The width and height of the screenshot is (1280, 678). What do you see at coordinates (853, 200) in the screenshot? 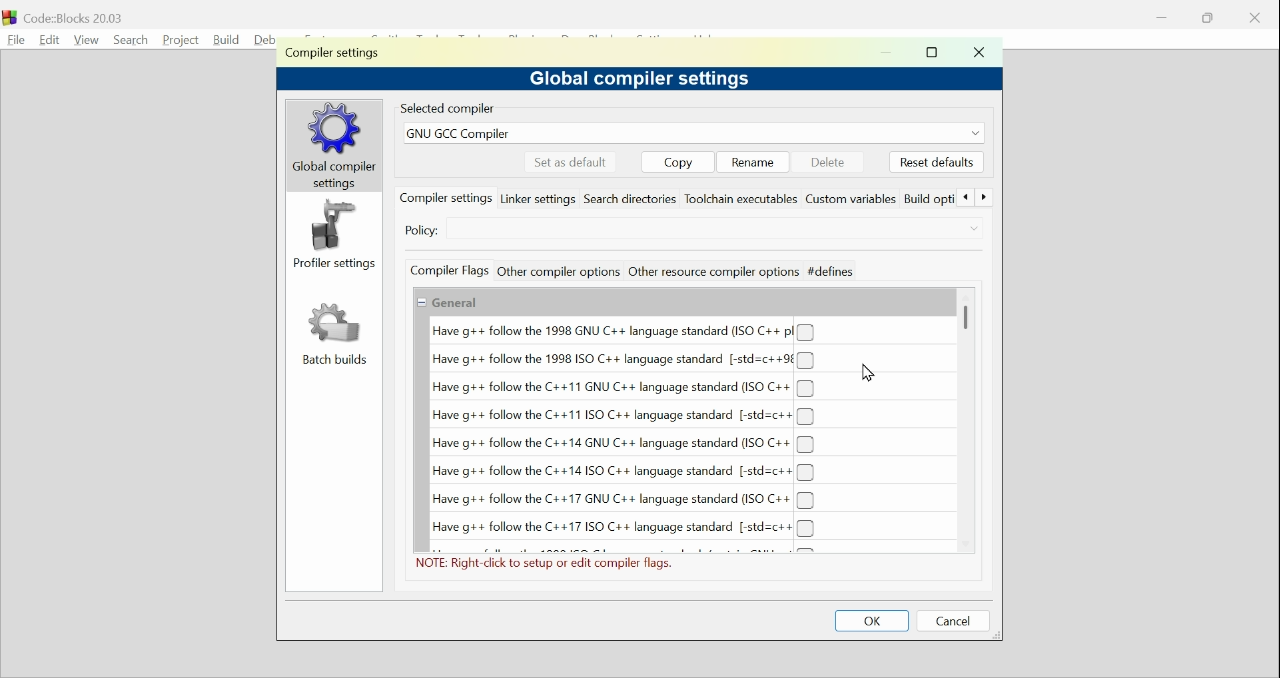
I see `Custom variables` at bounding box center [853, 200].